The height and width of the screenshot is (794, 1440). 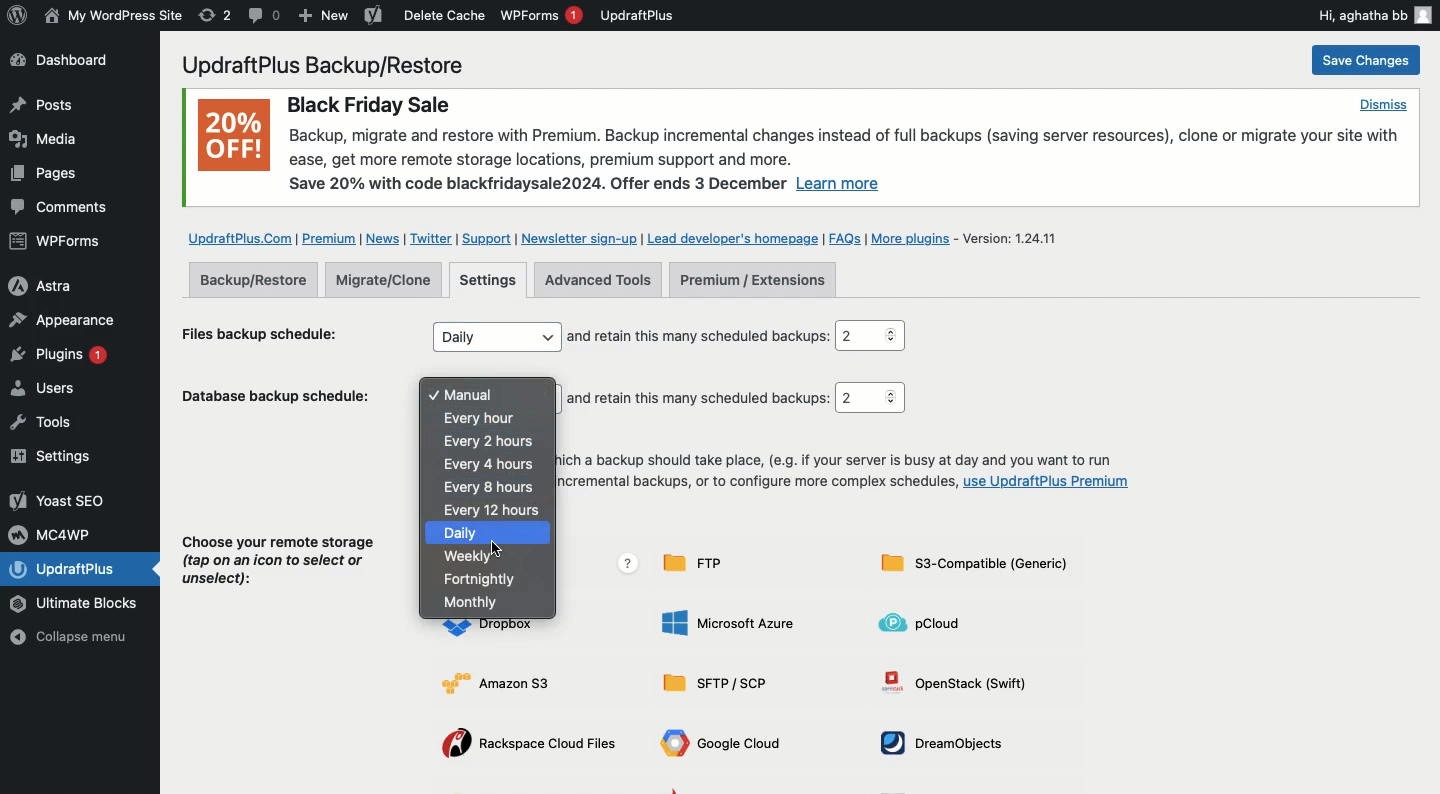 I want to click on Comment 0, so click(x=265, y=15).